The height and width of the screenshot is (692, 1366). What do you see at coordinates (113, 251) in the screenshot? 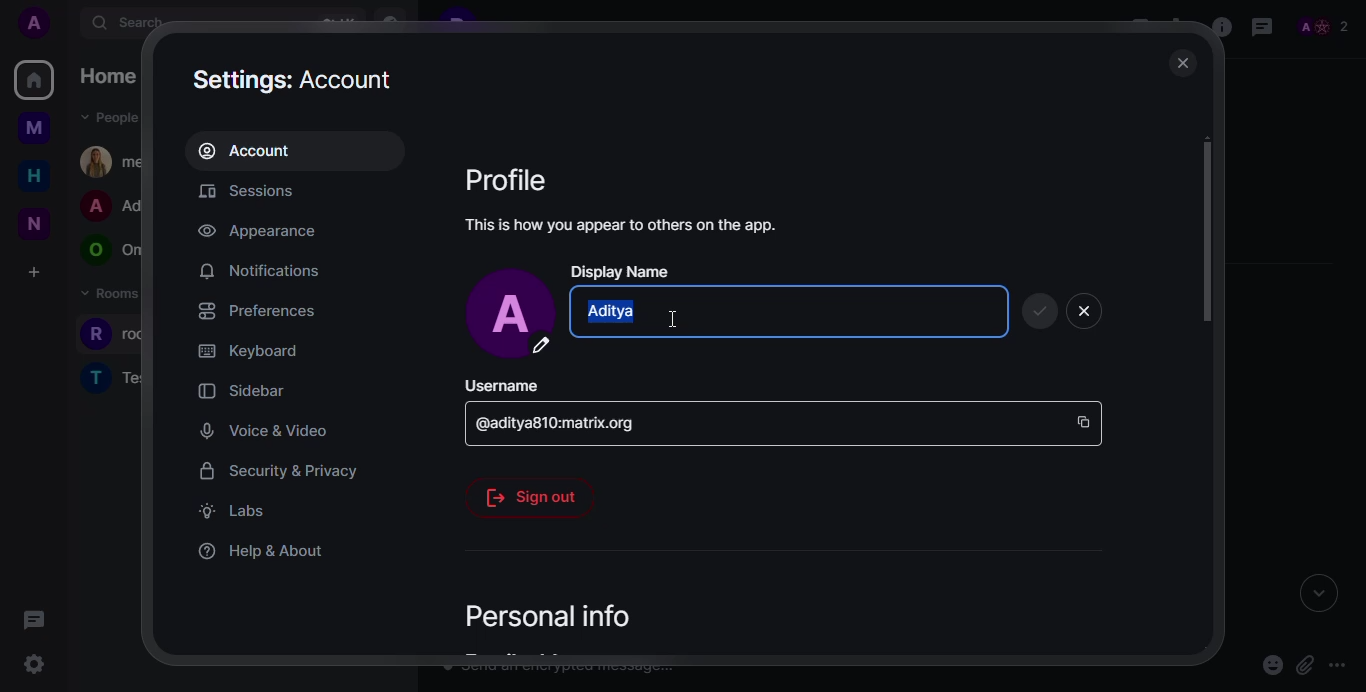
I see `people` at bounding box center [113, 251].